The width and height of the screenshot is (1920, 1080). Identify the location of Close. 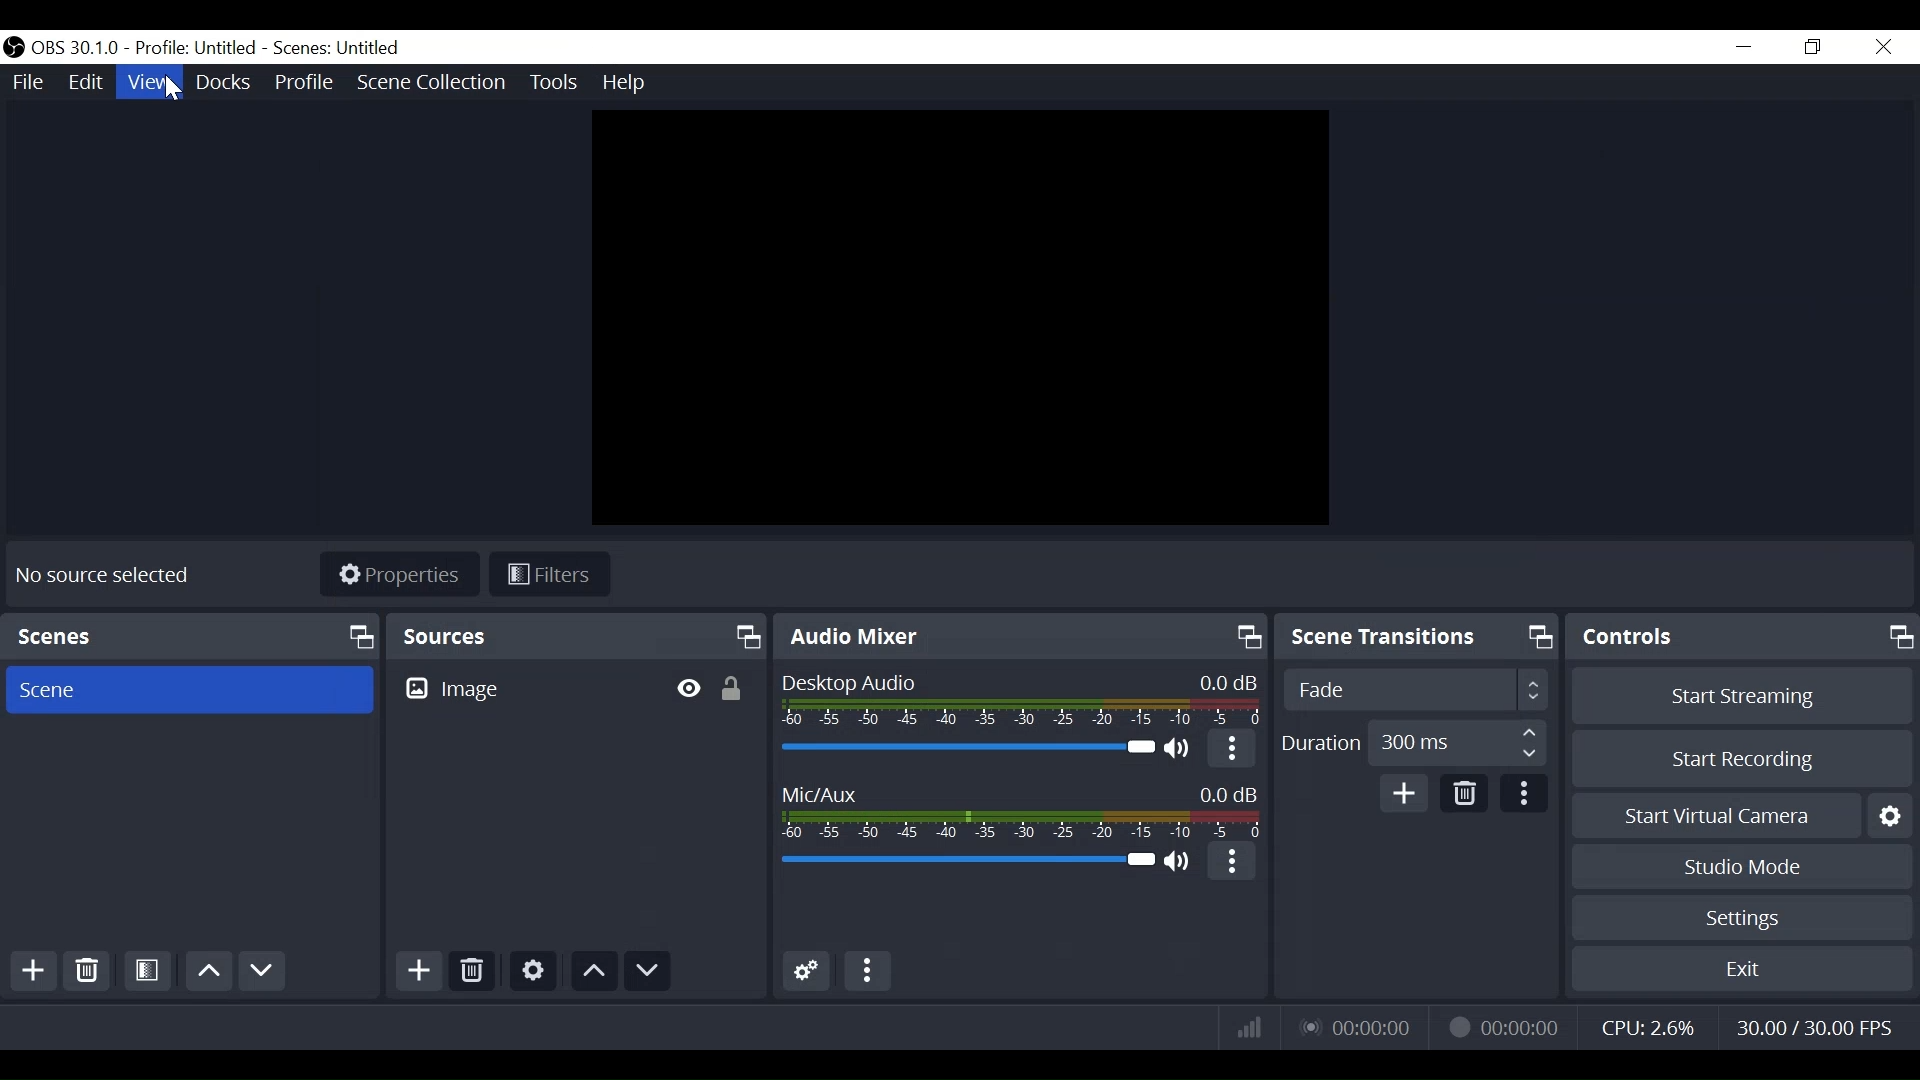
(1882, 46).